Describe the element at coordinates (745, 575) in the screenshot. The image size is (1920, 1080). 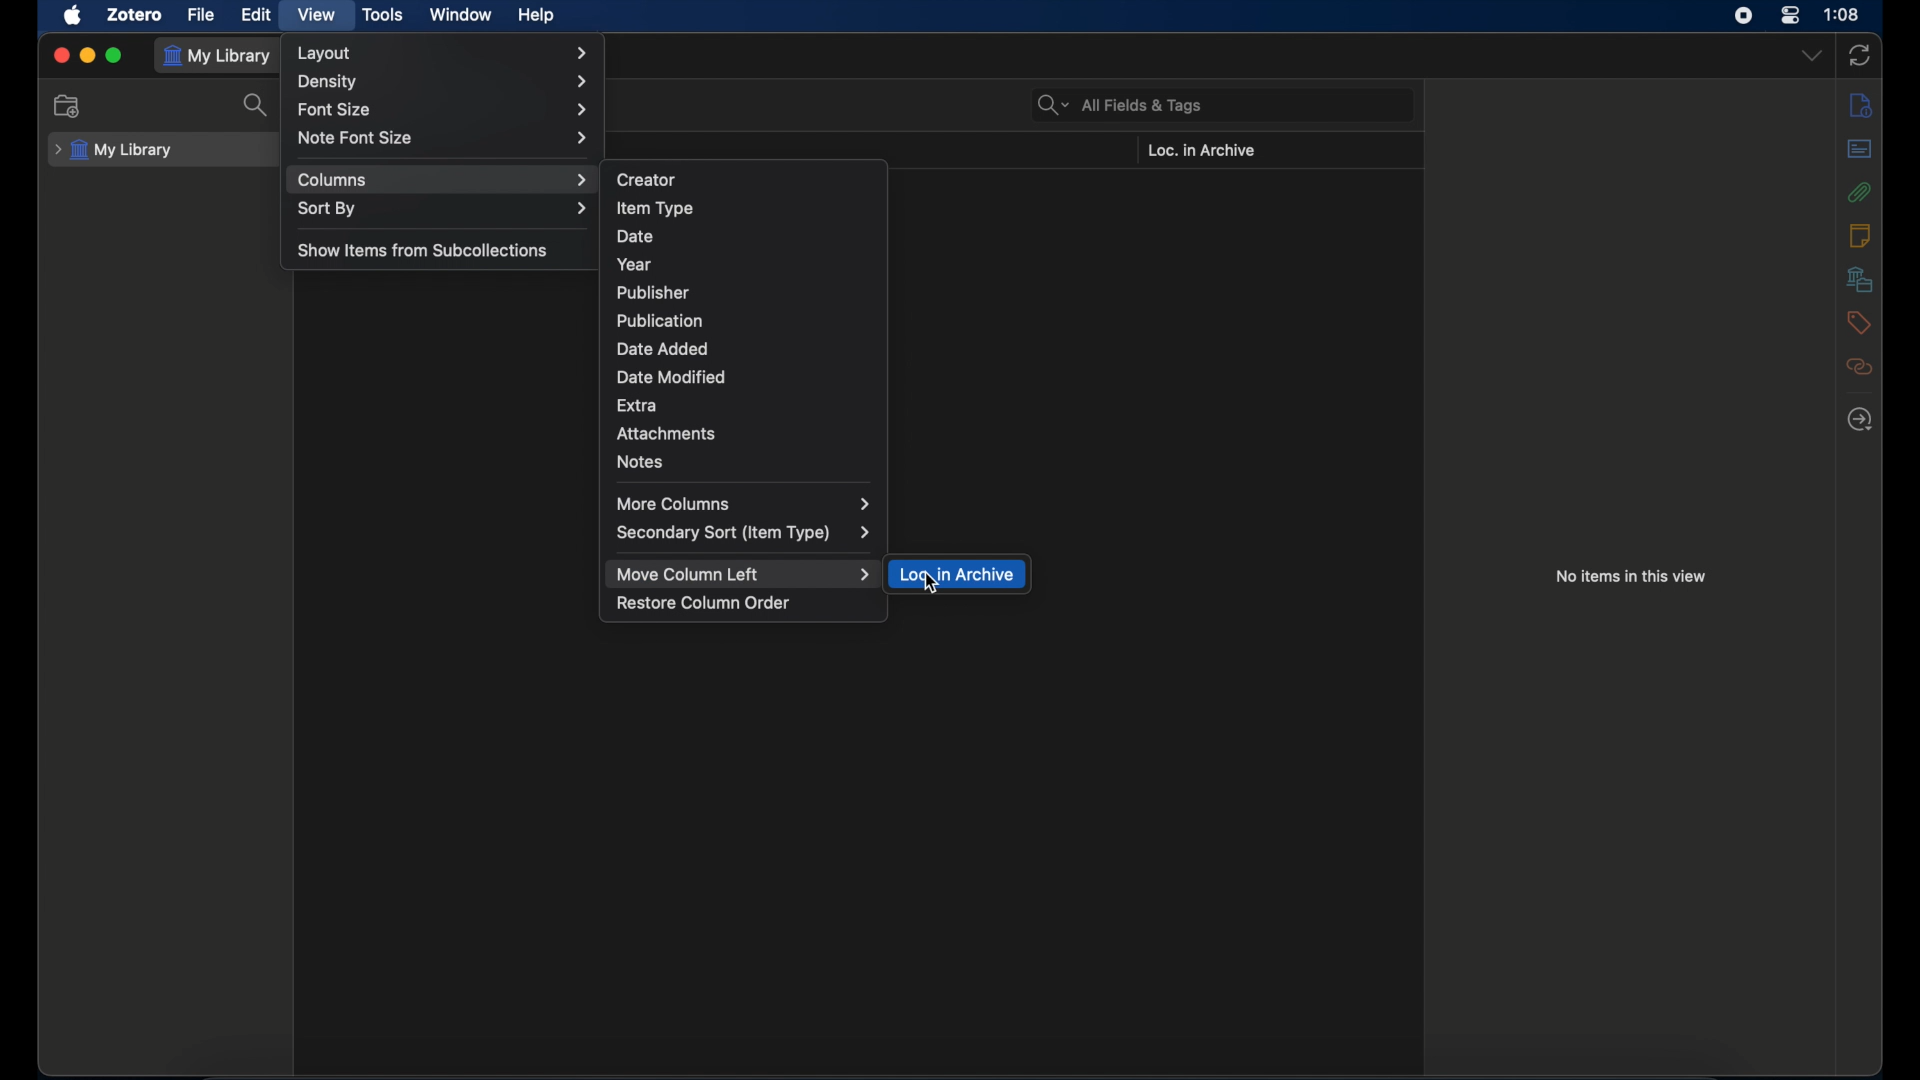
I see `move column left` at that location.